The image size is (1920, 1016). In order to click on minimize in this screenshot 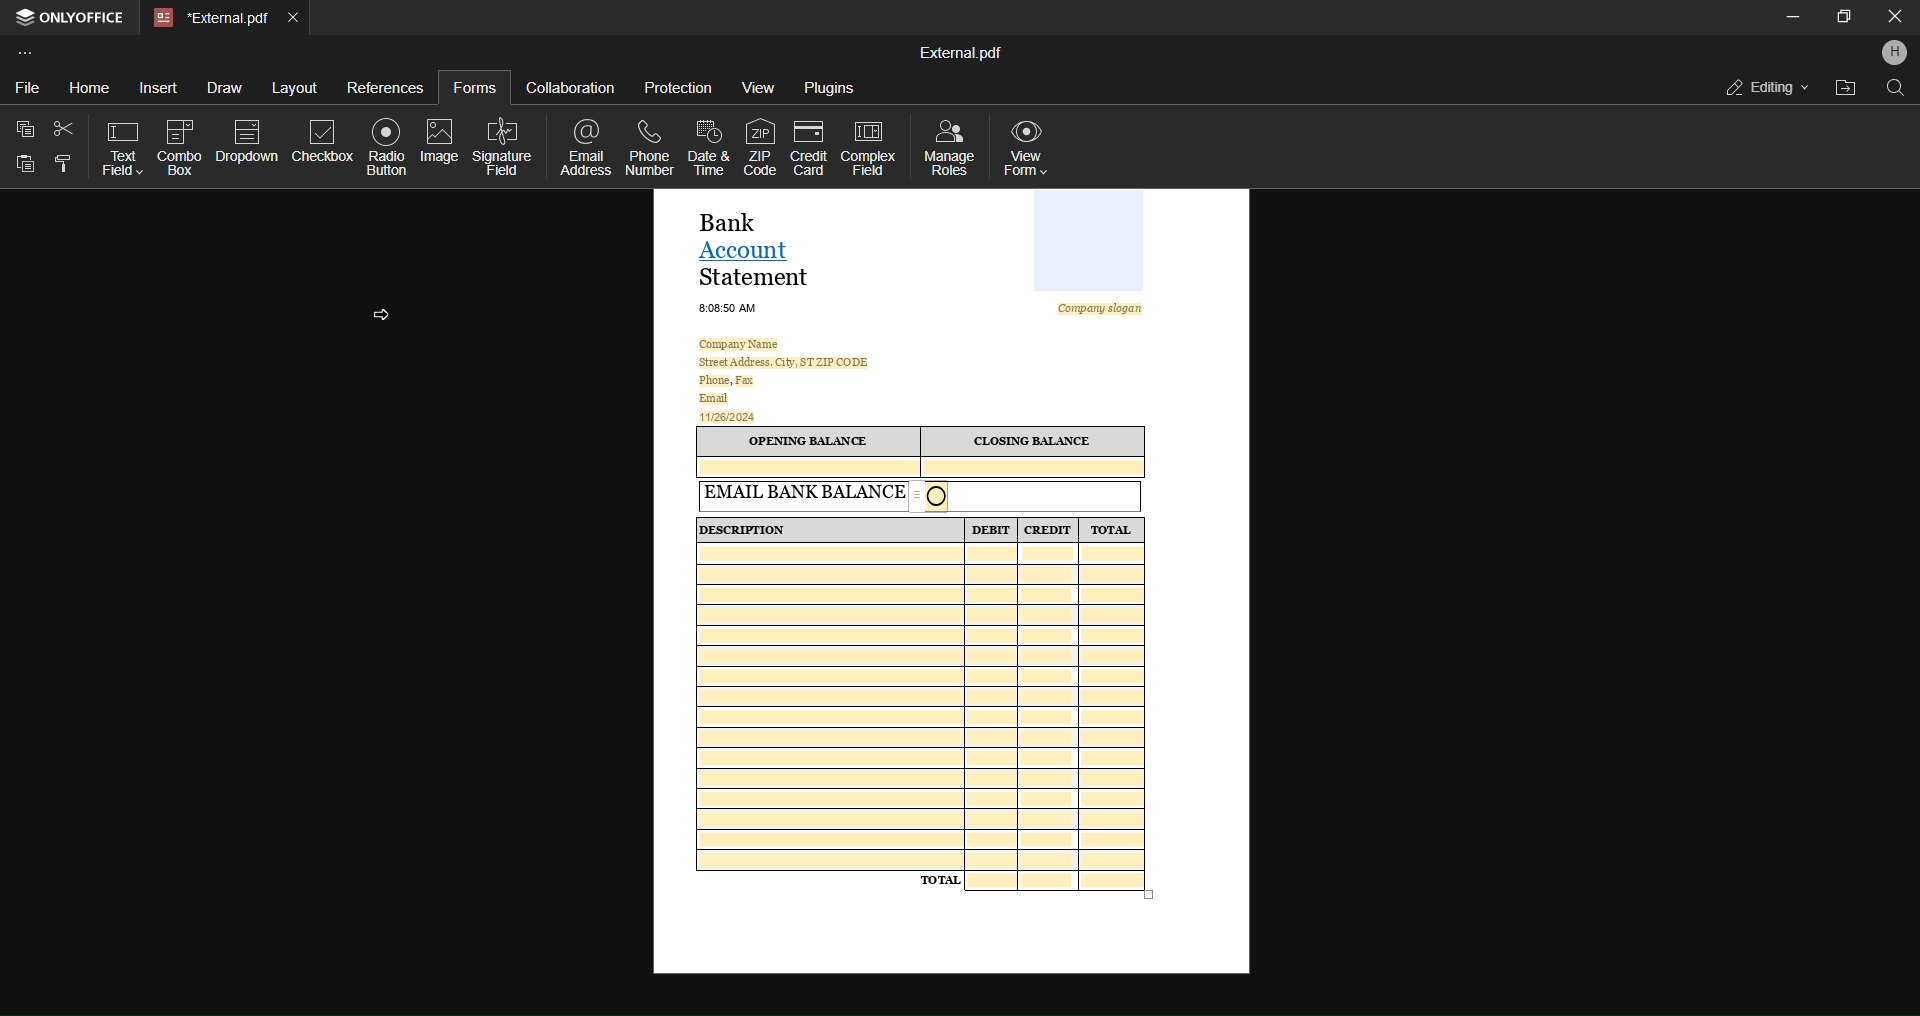, I will do `click(1791, 20)`.